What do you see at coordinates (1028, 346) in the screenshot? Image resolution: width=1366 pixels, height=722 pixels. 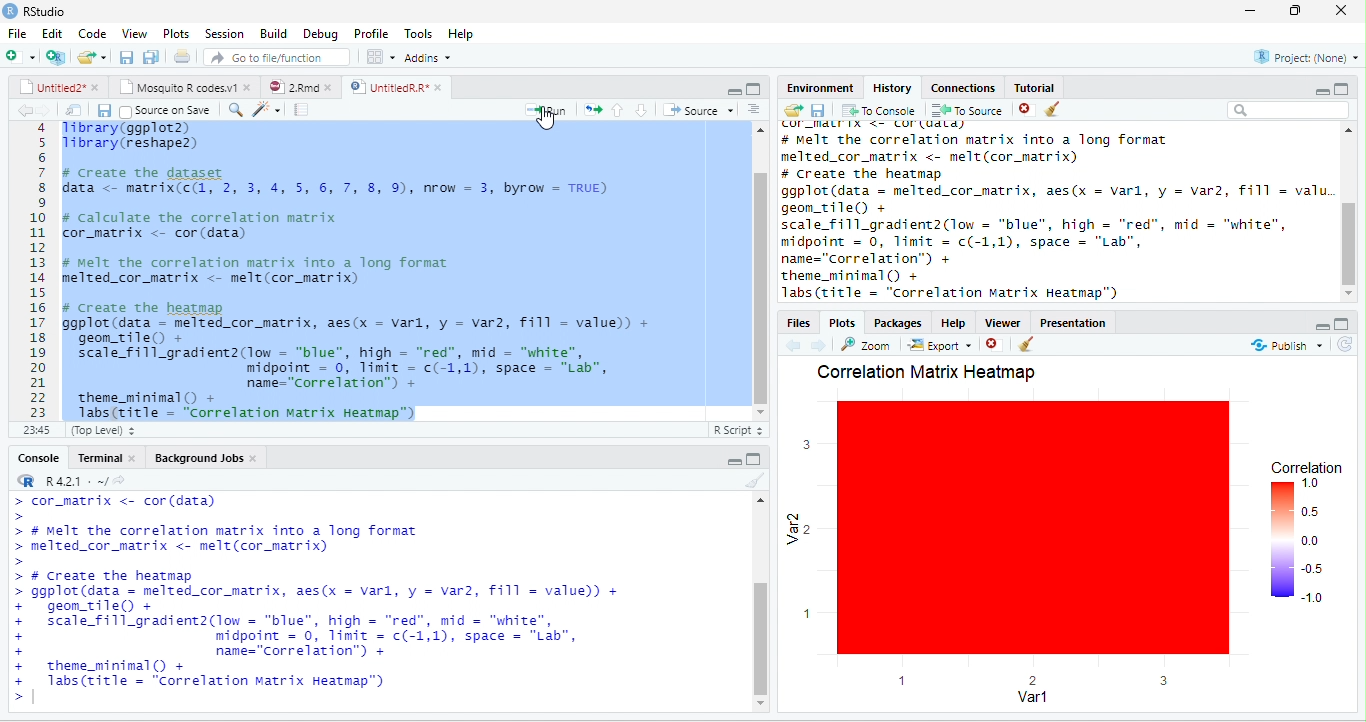 I see `CLEAN` at bounding box center [1028, 346].